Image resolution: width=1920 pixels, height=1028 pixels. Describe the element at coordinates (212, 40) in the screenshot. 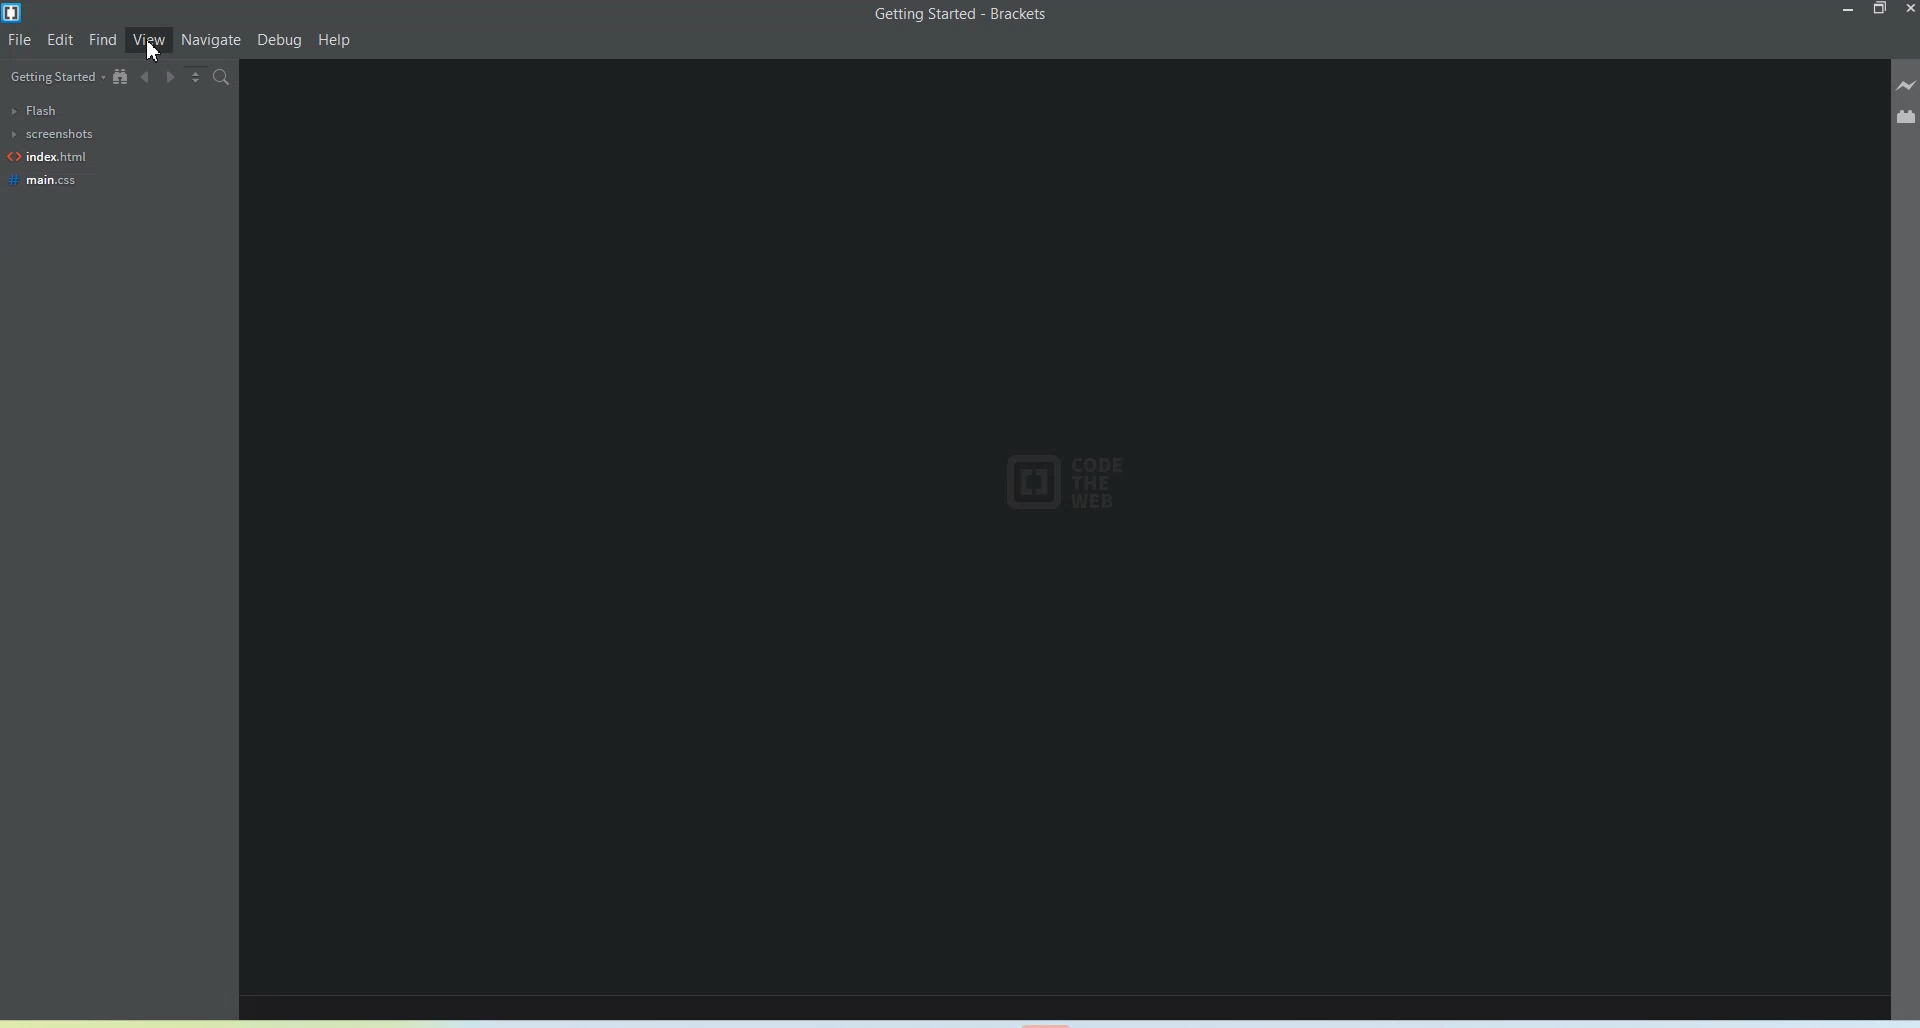

I see `Navigate` at that location.